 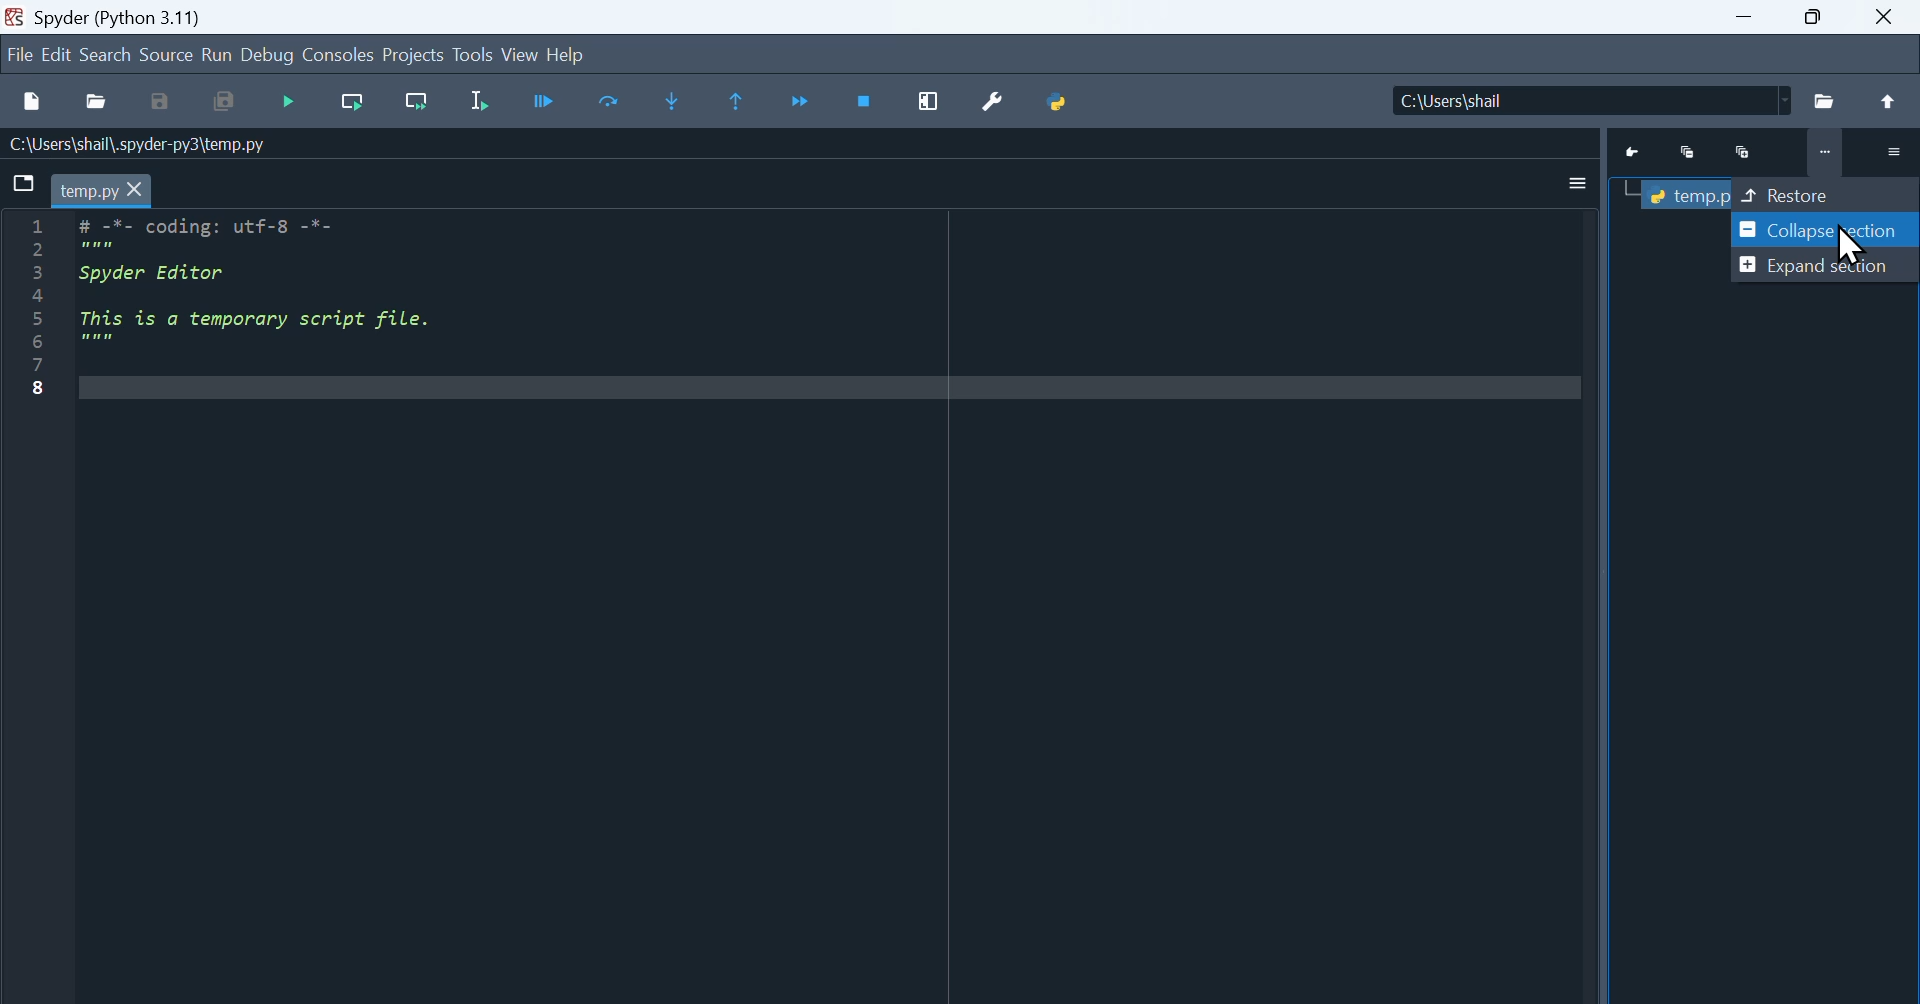 I want to click on Minimize, so click(x=1692, y=153).